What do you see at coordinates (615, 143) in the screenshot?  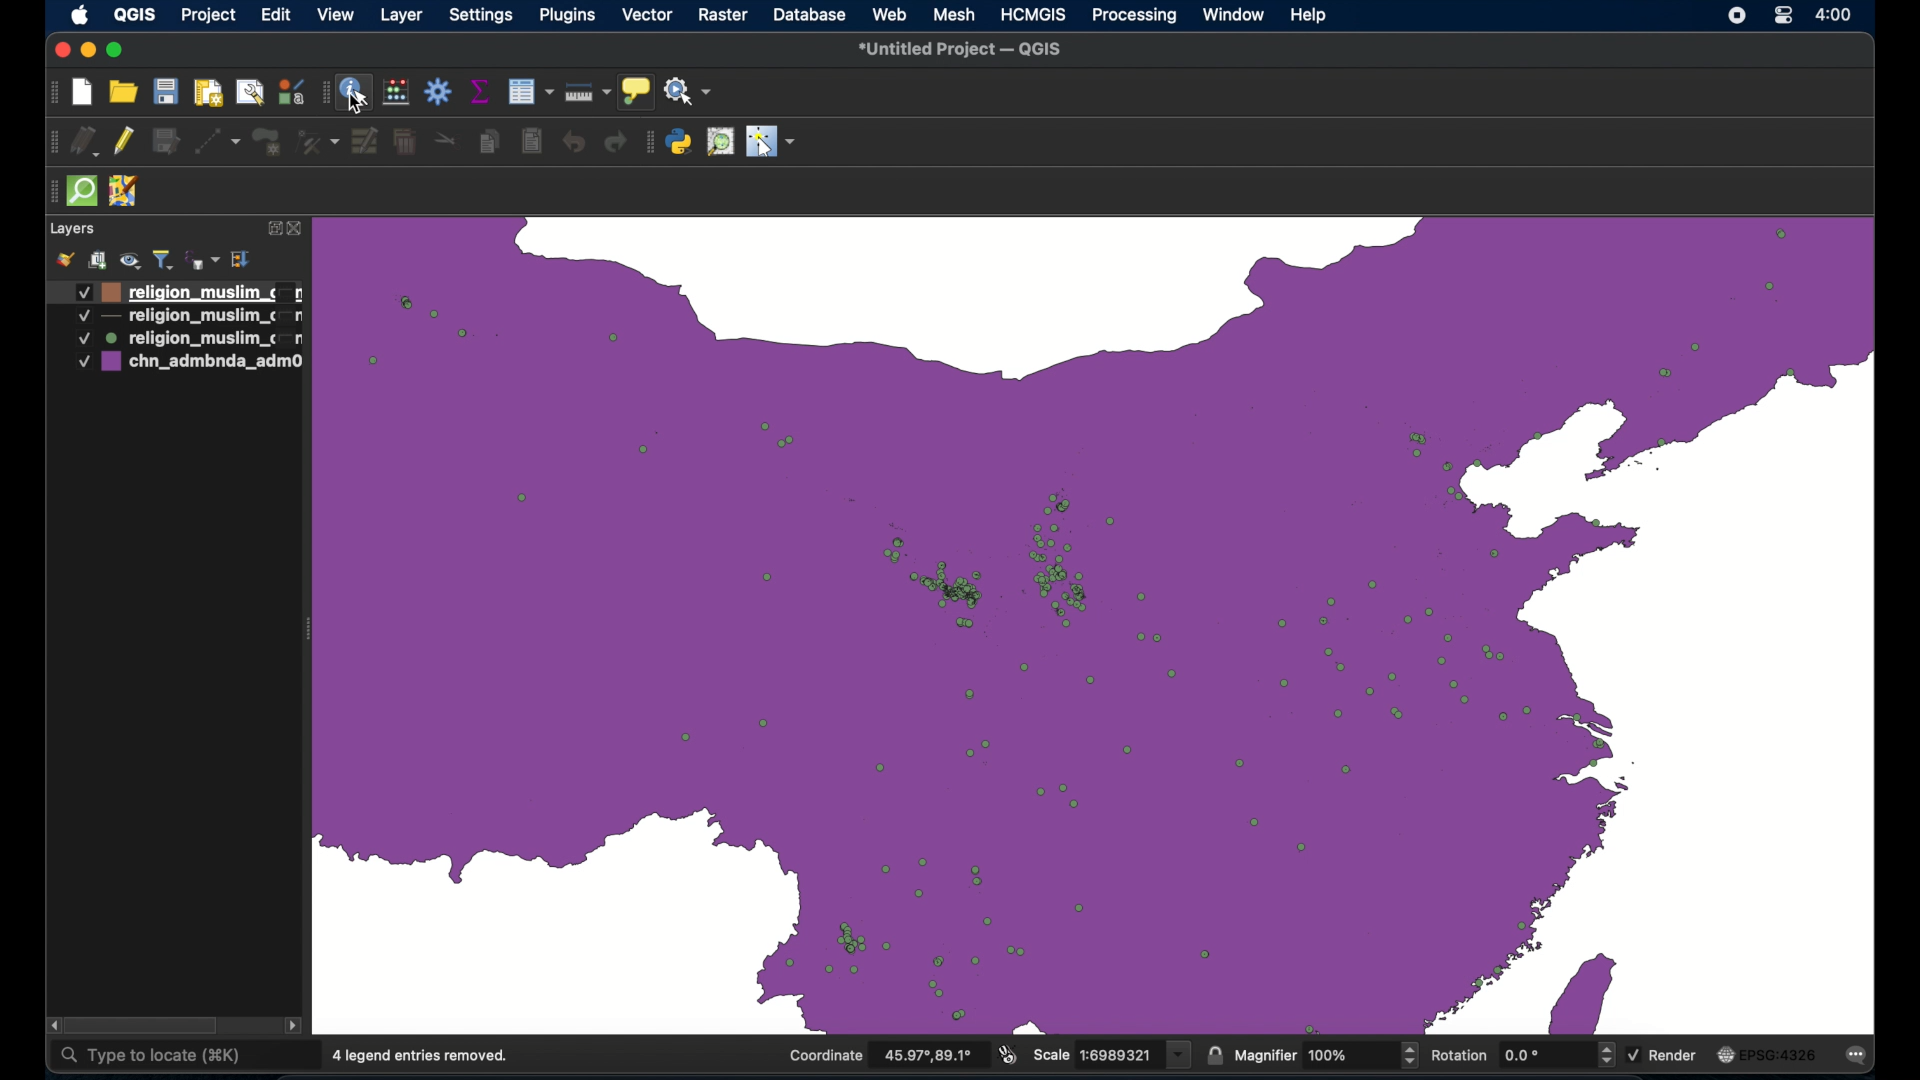 I see `redo` at bounding box center [615, 143].